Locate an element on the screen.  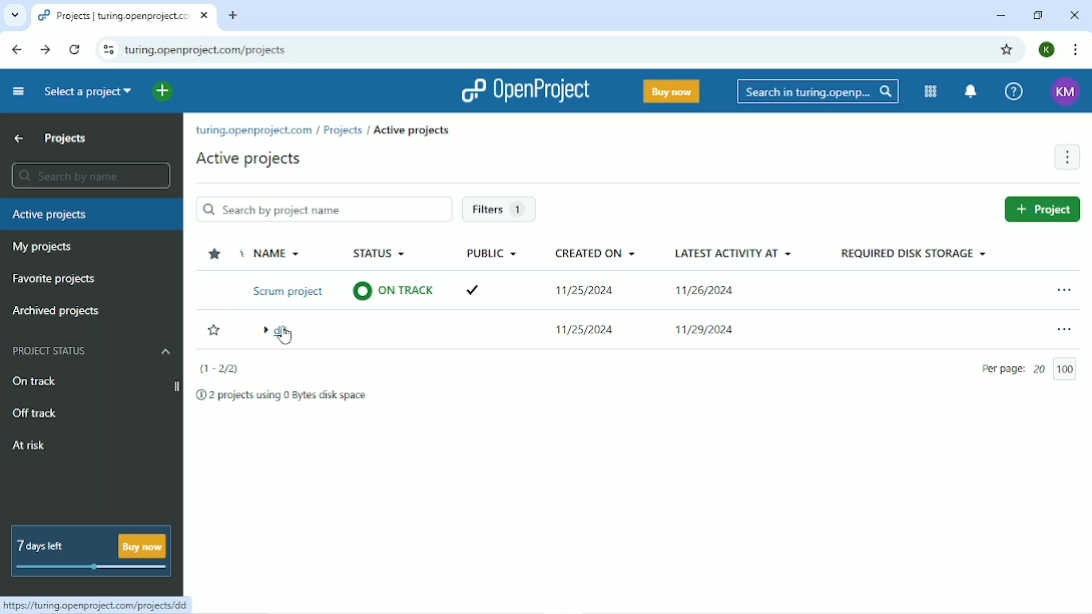
© ON TRACK is located at coordinates (393, 293).